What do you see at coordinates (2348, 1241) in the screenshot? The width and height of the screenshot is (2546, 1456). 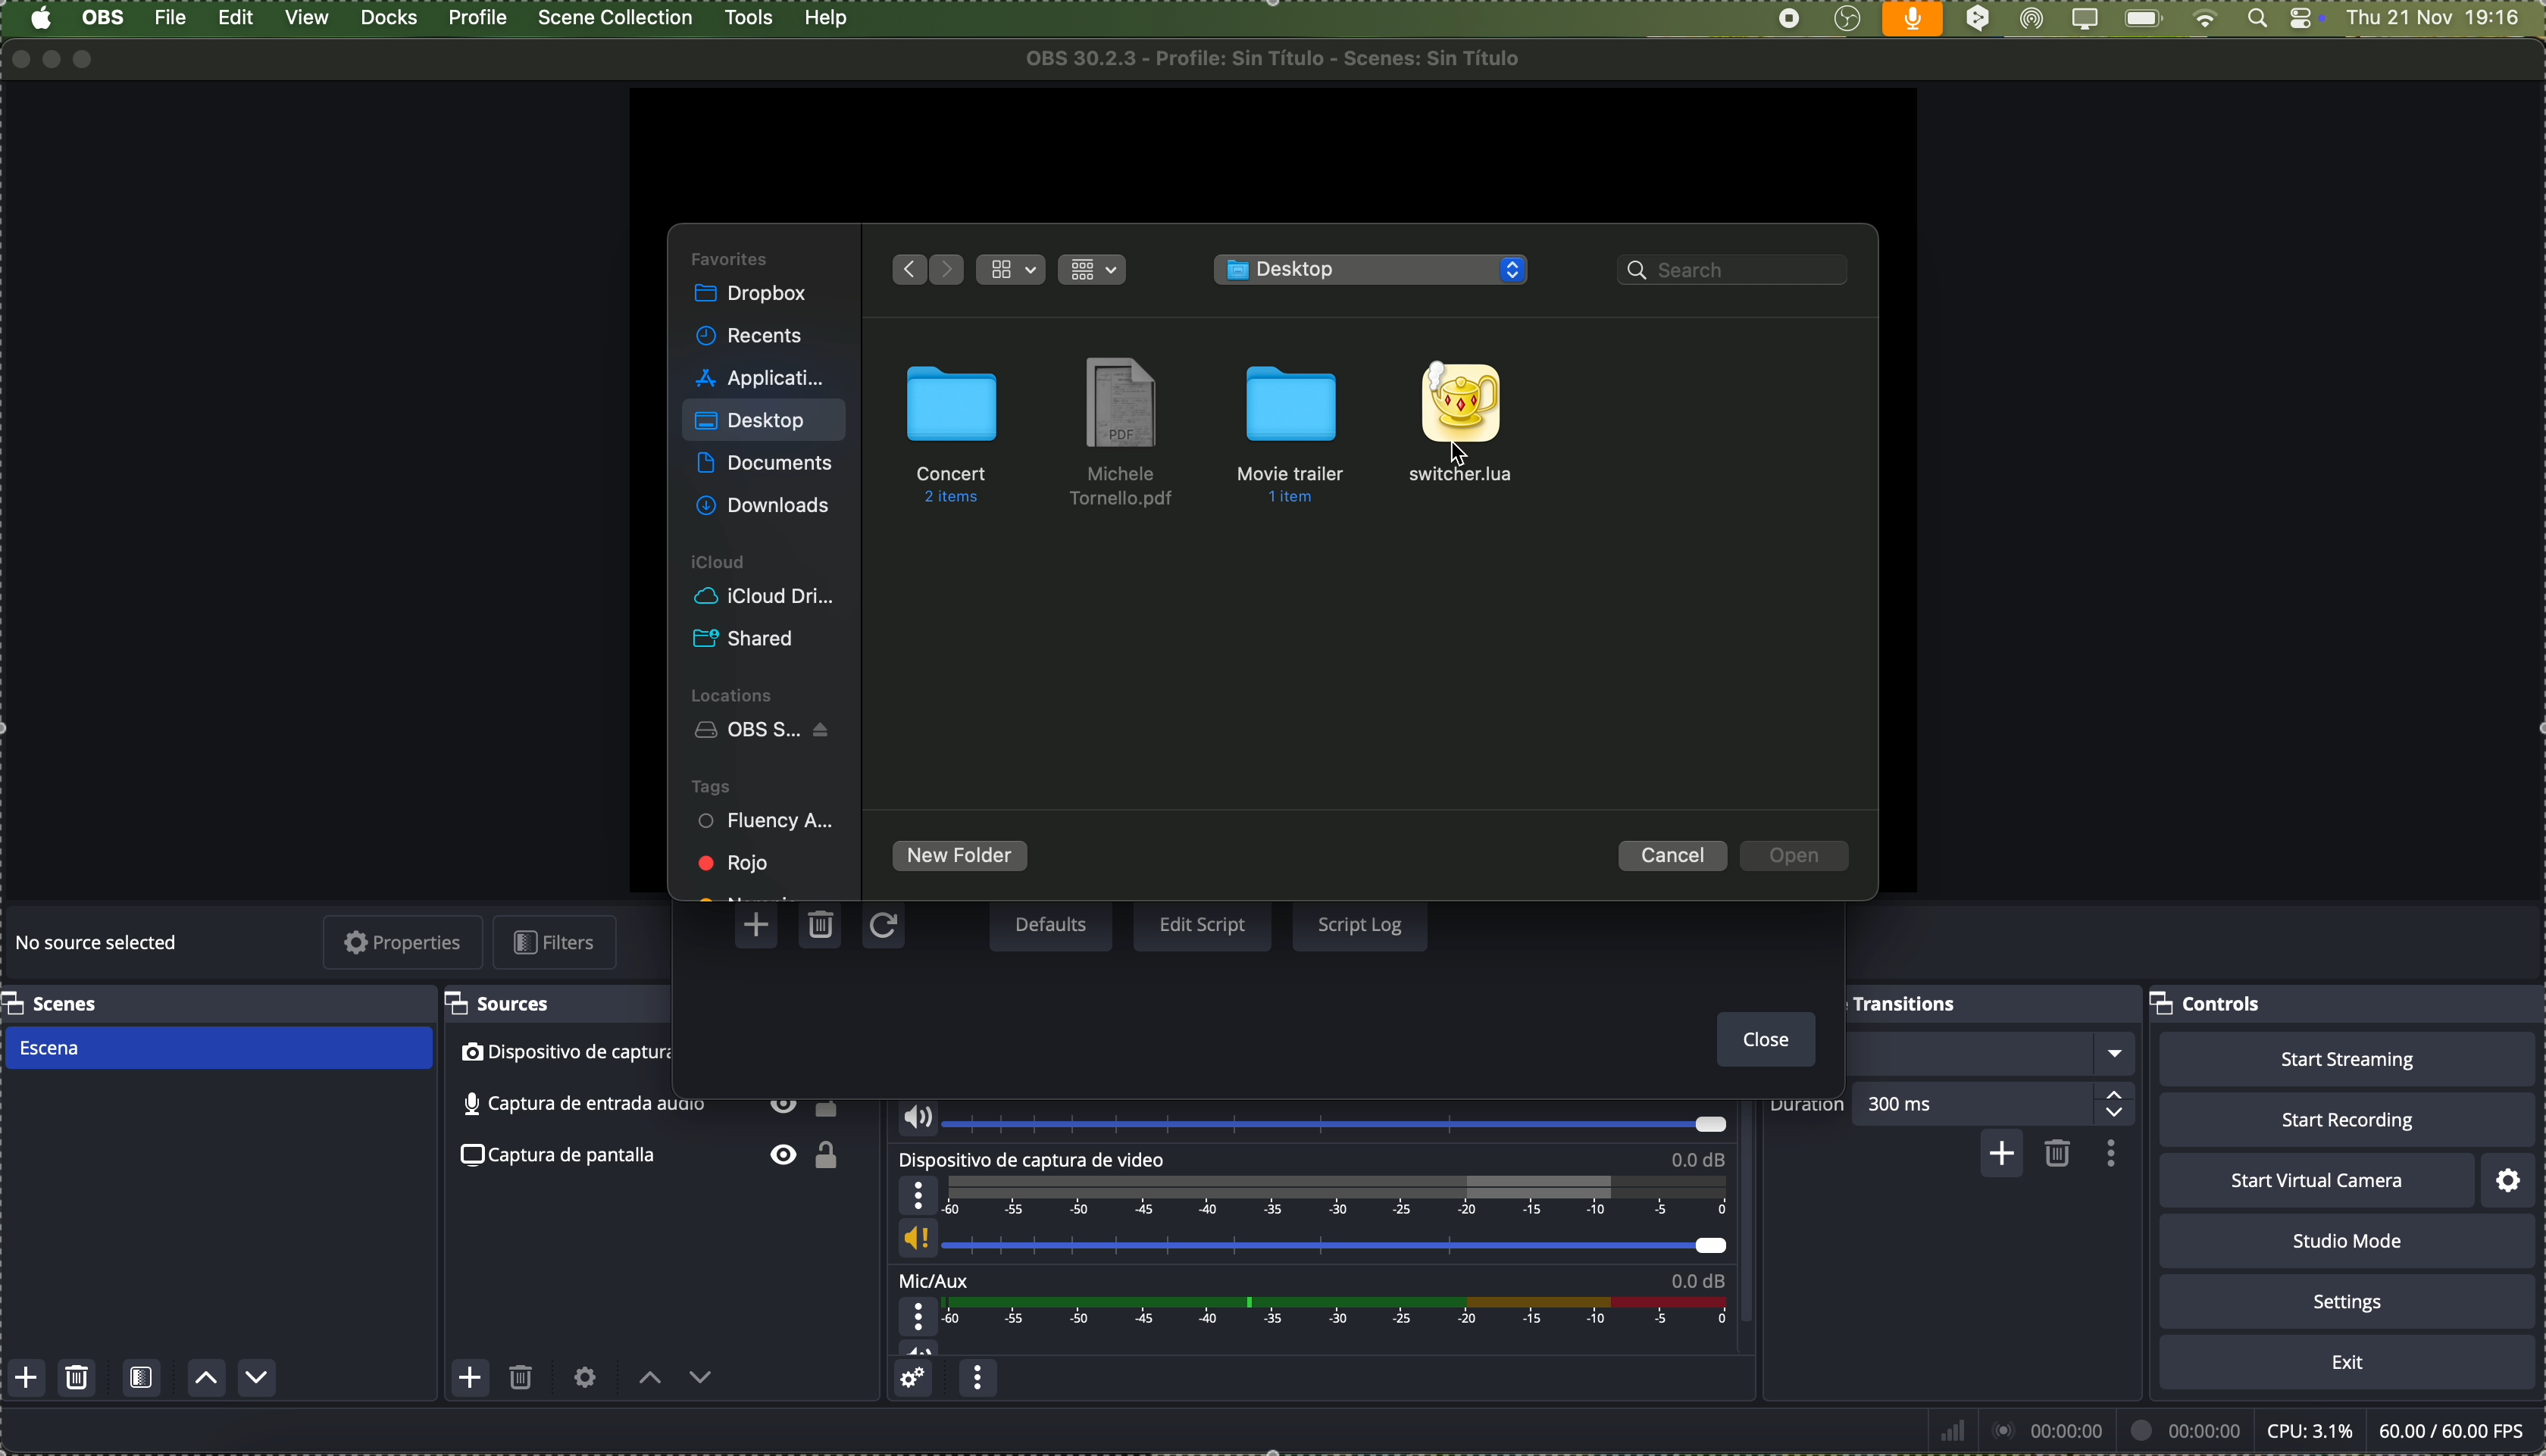 I see `studio mode` at bounding box center [2348, 1241].